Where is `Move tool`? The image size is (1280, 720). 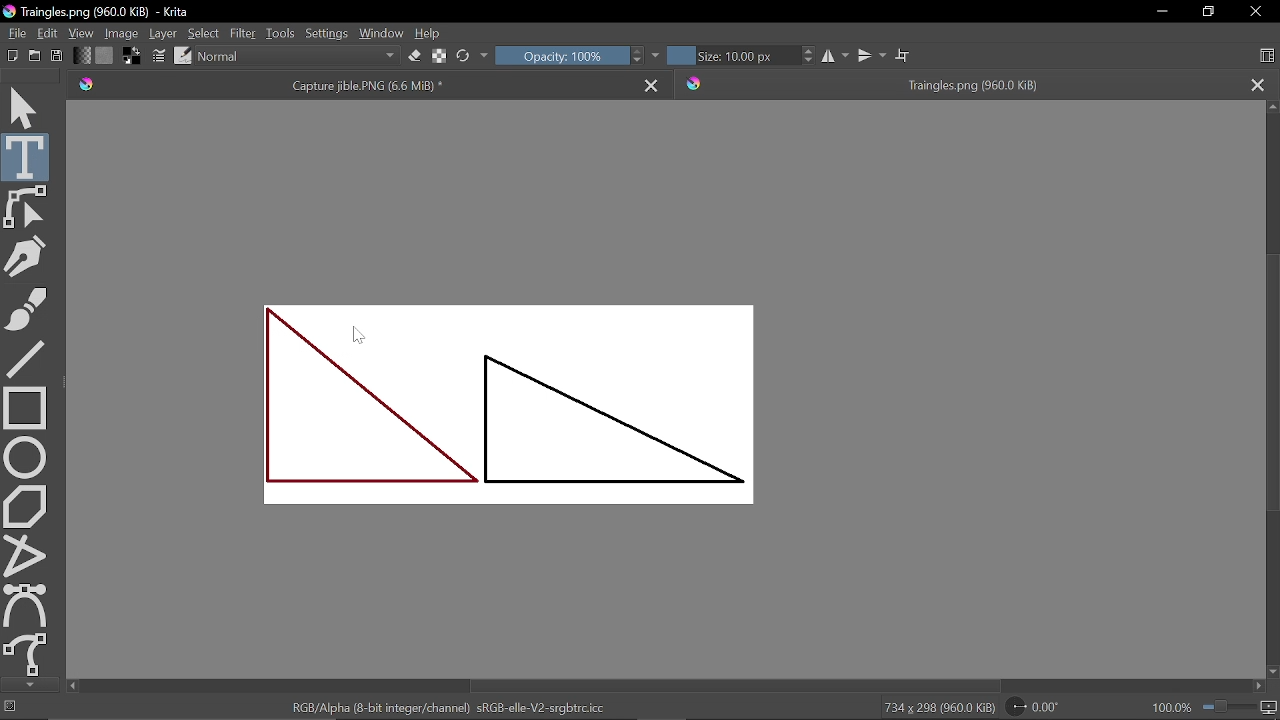
Move tool is located at coordinates (26, 106).